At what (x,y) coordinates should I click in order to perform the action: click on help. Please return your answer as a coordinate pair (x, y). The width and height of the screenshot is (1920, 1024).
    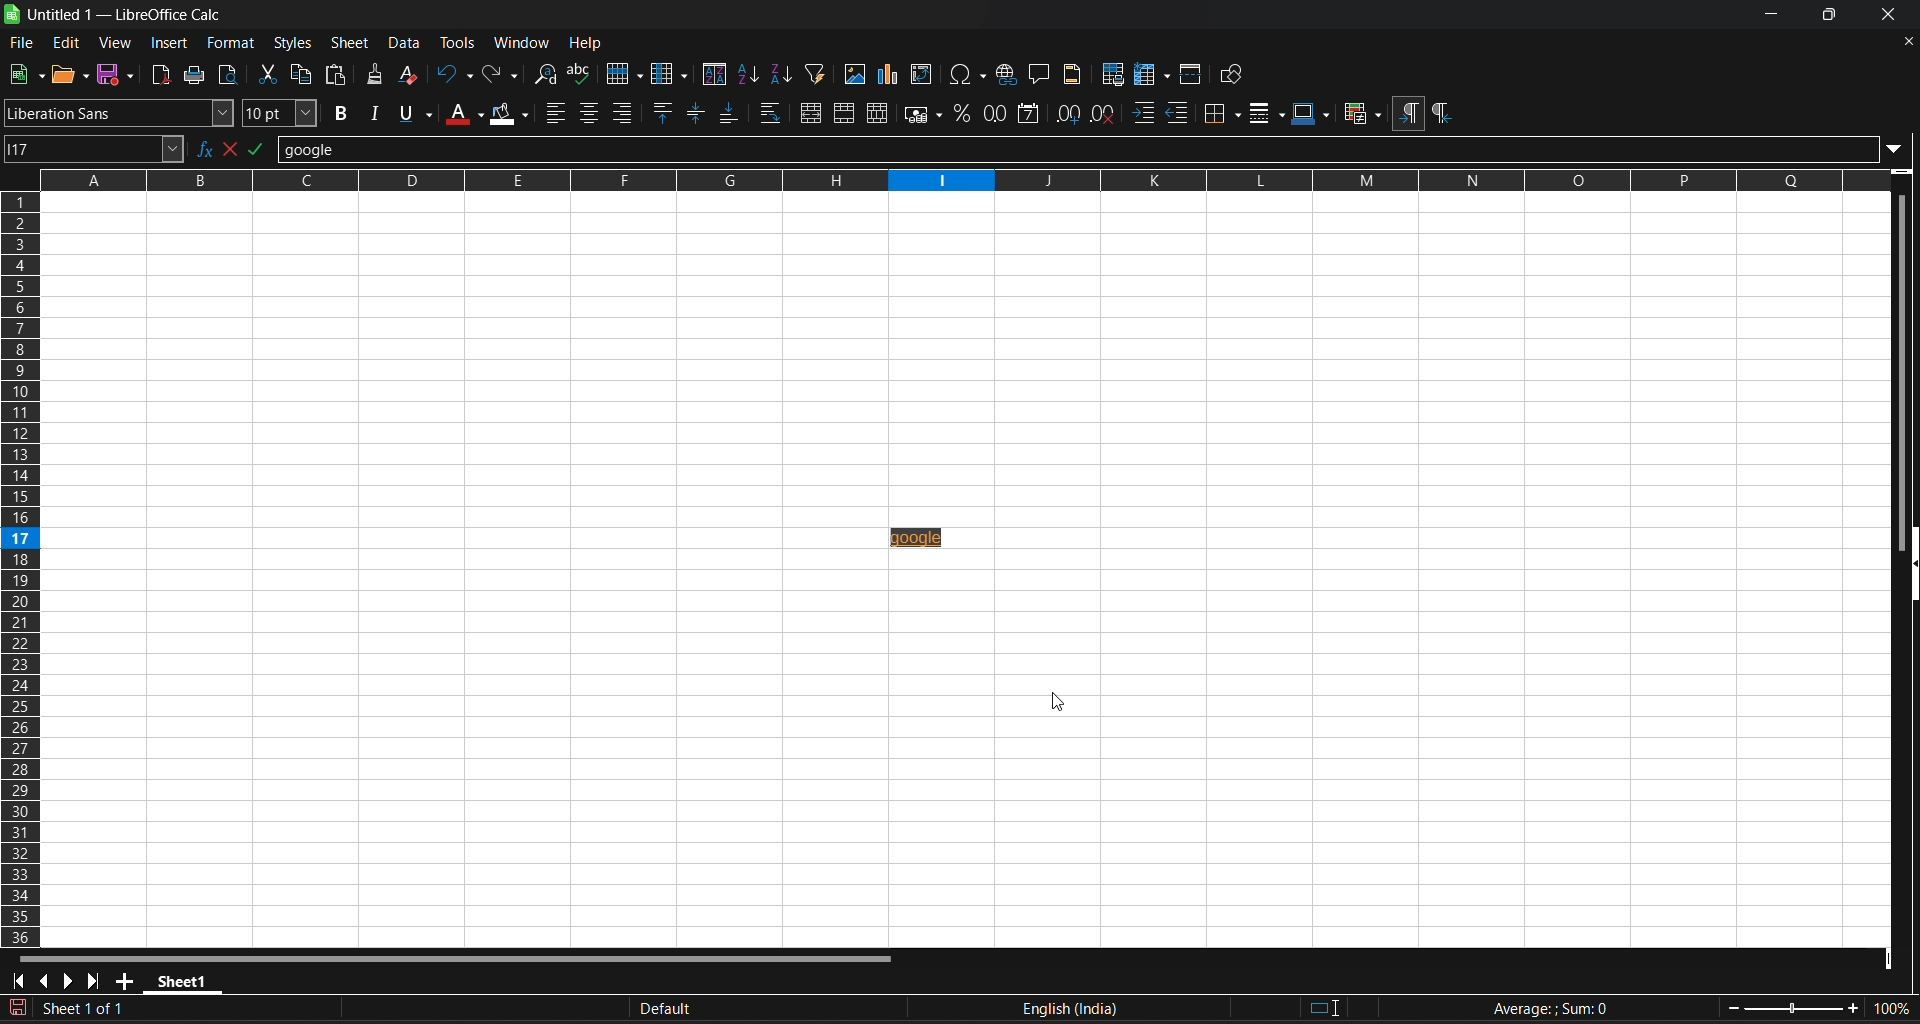
    Looking at the image, I should click on (585, 41).